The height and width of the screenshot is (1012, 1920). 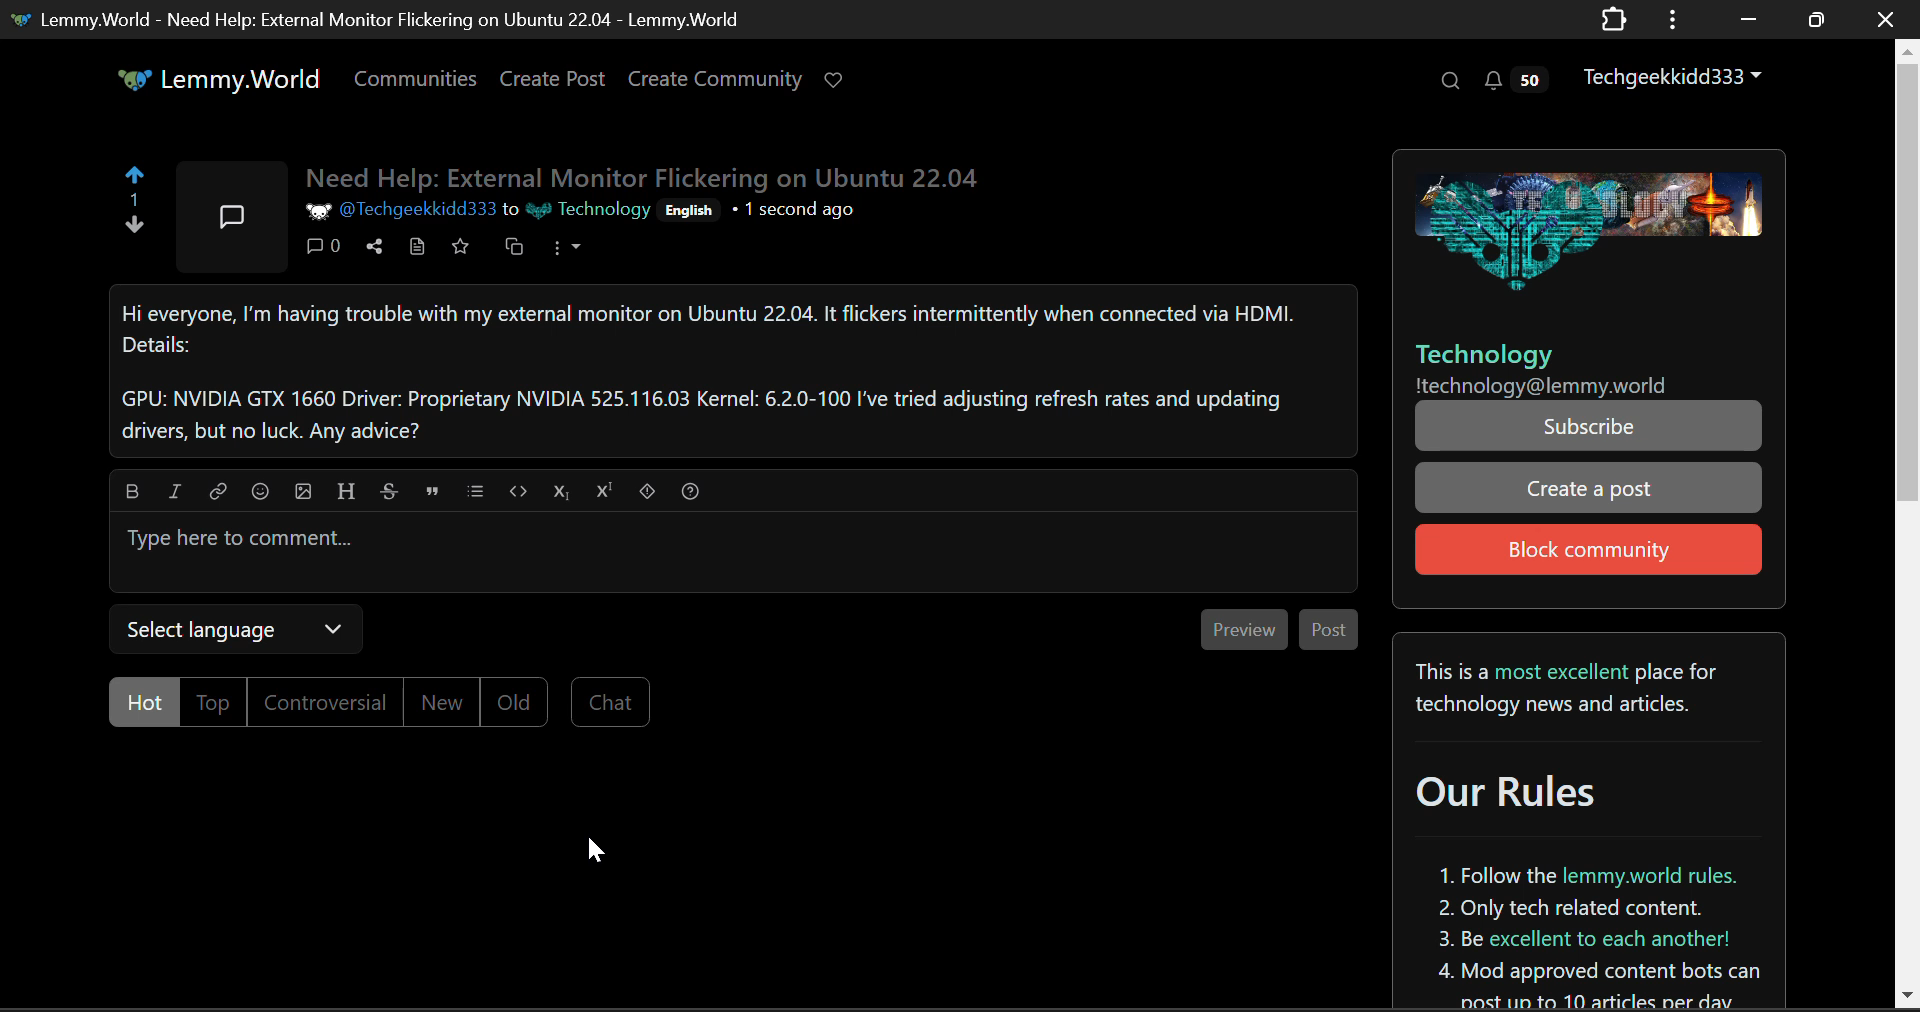 I want to click on !technology@lemmy.world, so click(x=1541, y=387).